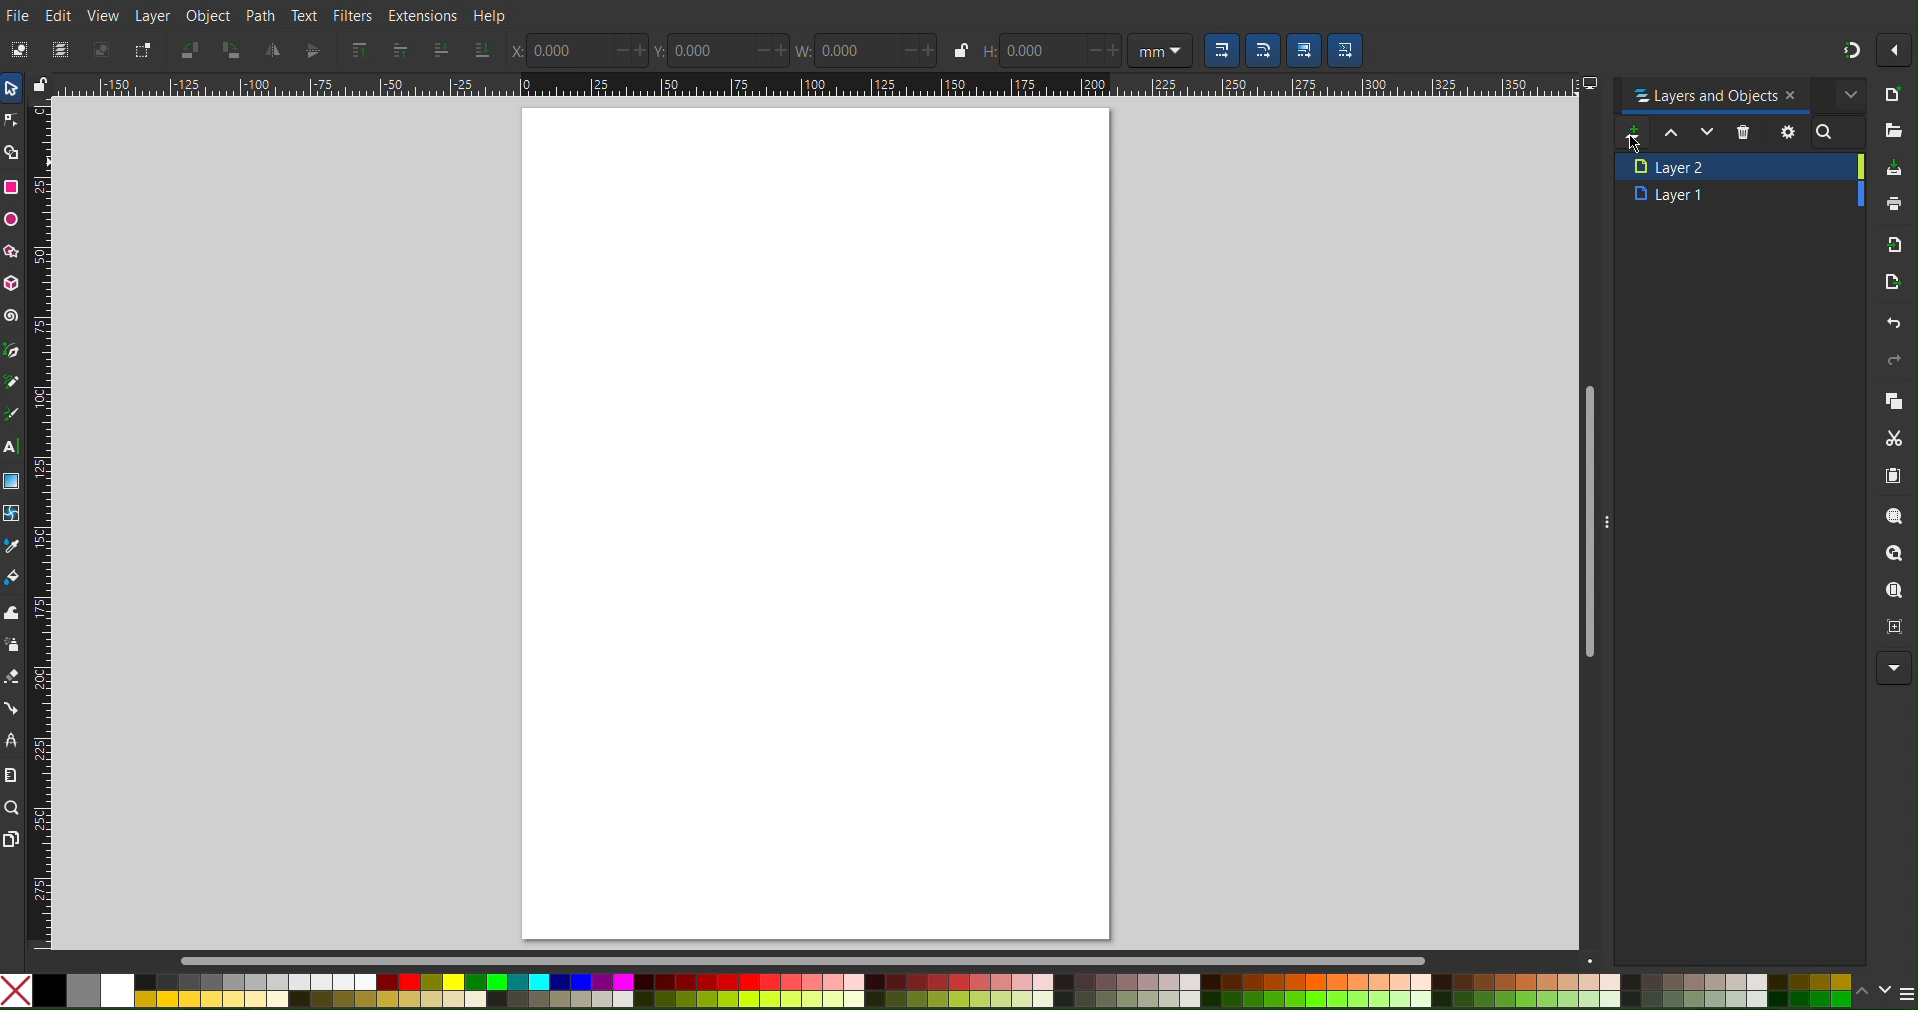 Image resolution: width=1918 pixels, height=1010 pixels. Describe the element at coordinates (16, 87) in the screenshot. I see `Select` at that location.